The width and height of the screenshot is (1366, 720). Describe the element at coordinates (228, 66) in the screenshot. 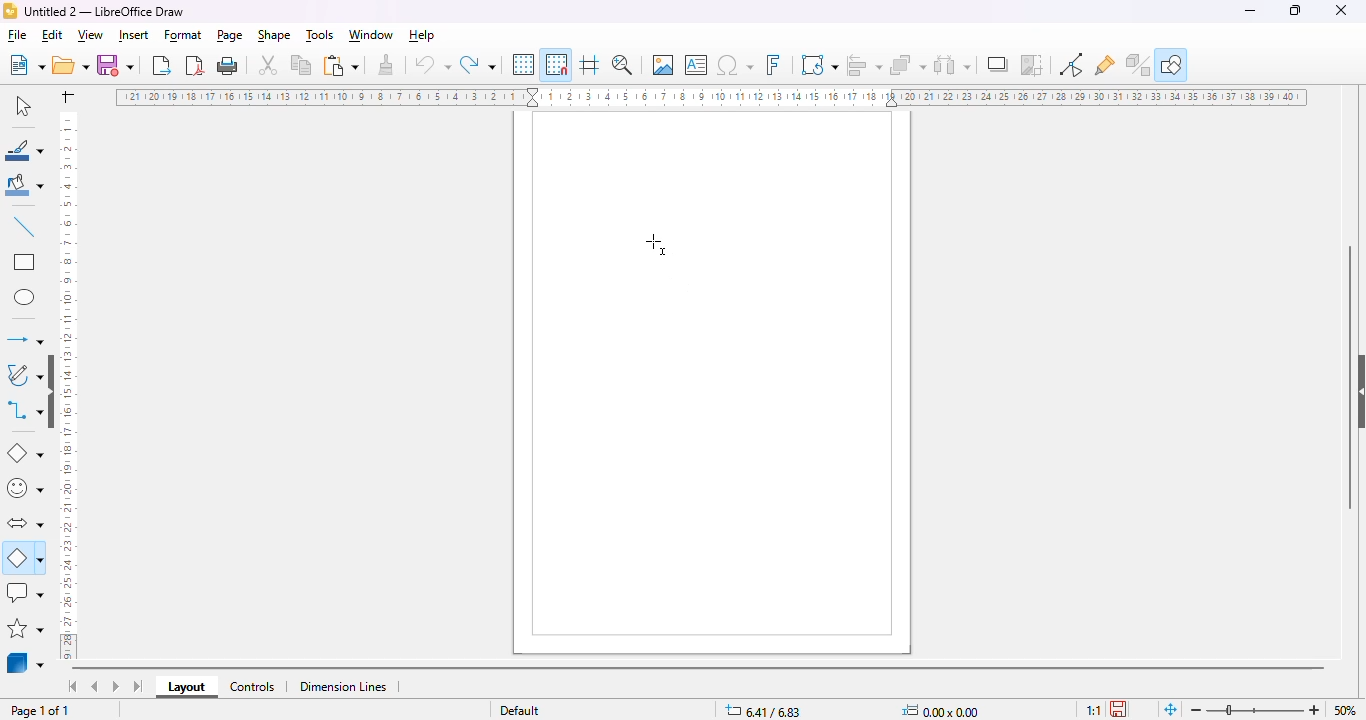

I see `print` at that location.